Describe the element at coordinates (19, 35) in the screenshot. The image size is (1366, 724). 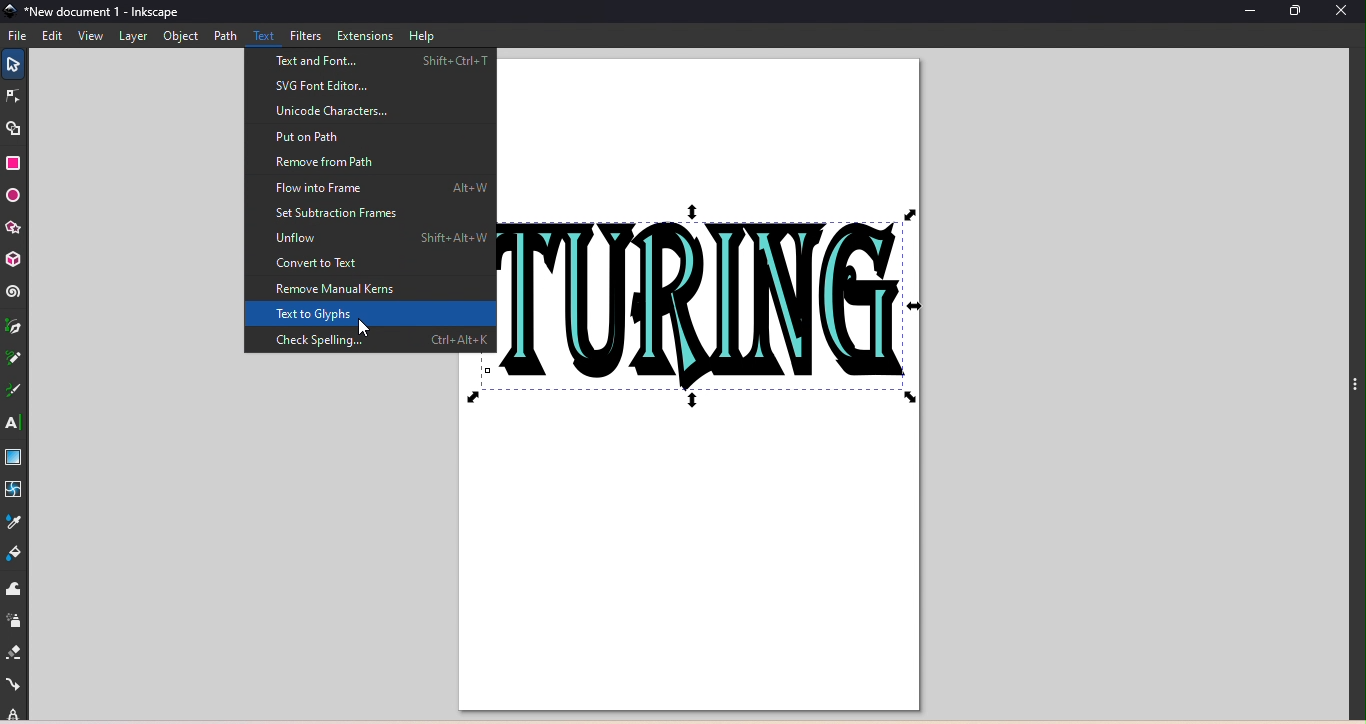
I see `File` at that location.